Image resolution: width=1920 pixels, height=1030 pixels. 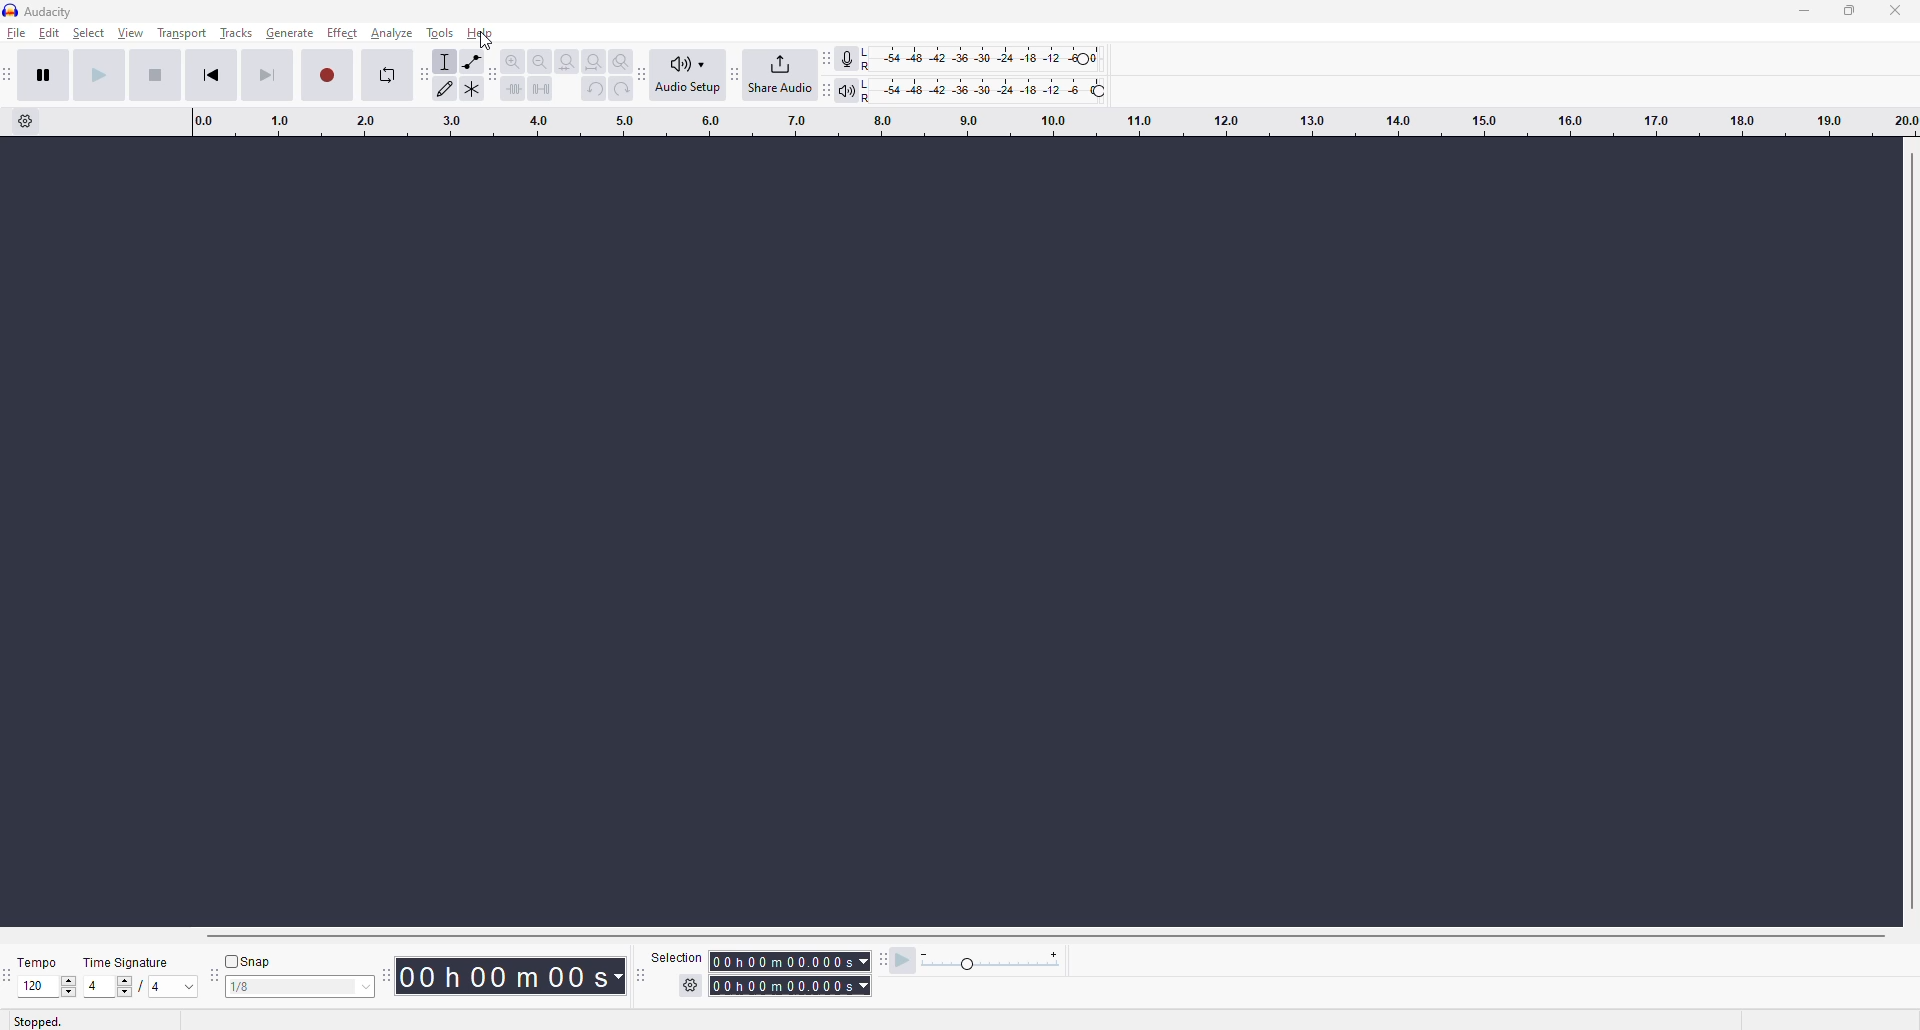 I want to click on audacity tools toolbar, so click(x=421, y=72).